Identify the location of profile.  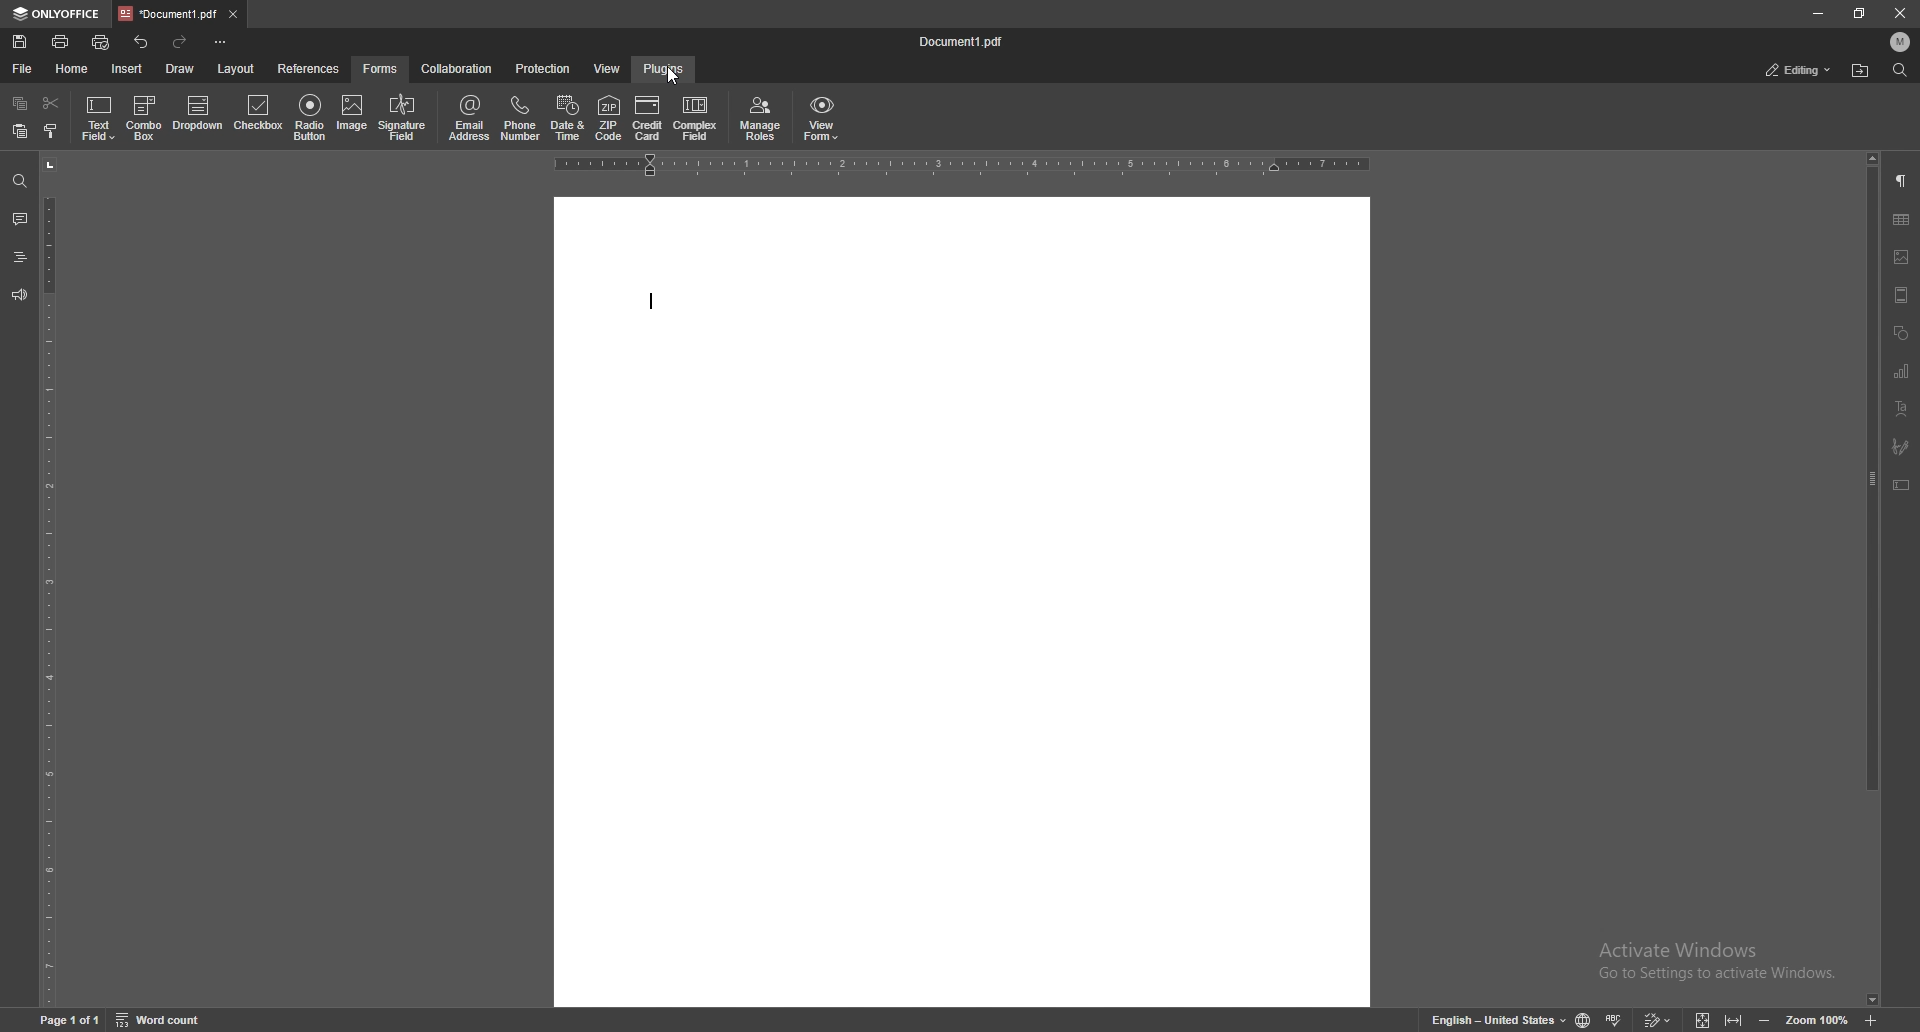
(1903, 41).